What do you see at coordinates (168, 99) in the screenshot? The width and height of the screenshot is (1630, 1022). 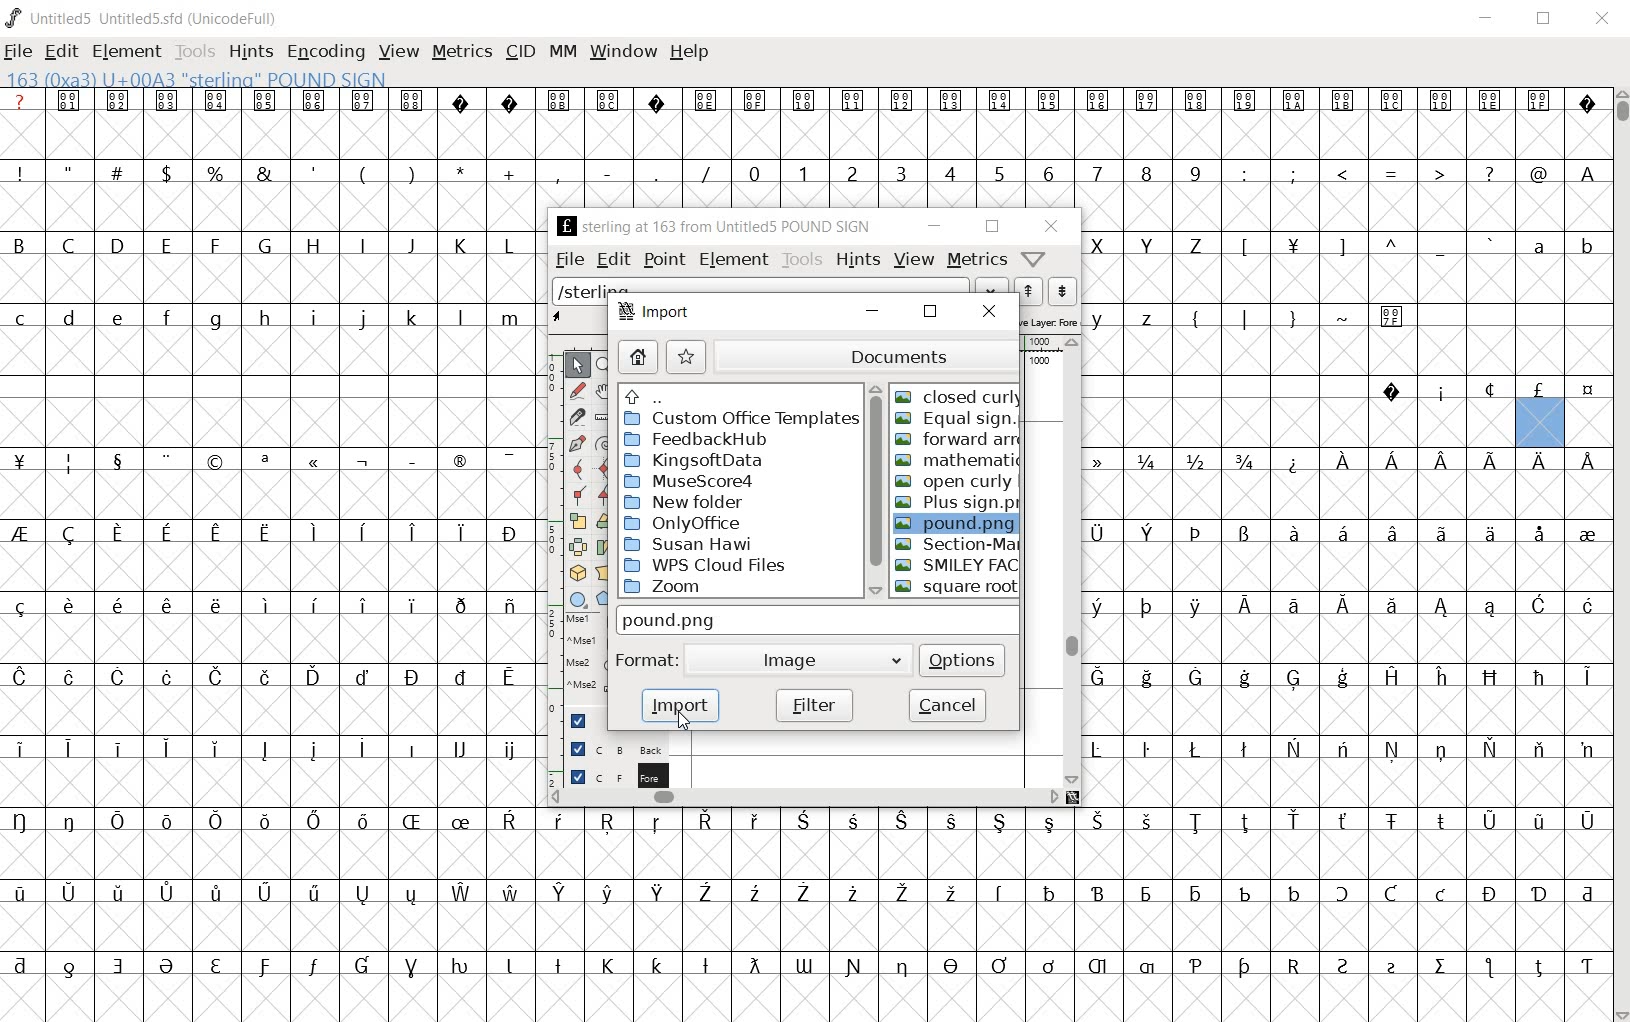 I see `Symbol` at bounding box center [168, 99].